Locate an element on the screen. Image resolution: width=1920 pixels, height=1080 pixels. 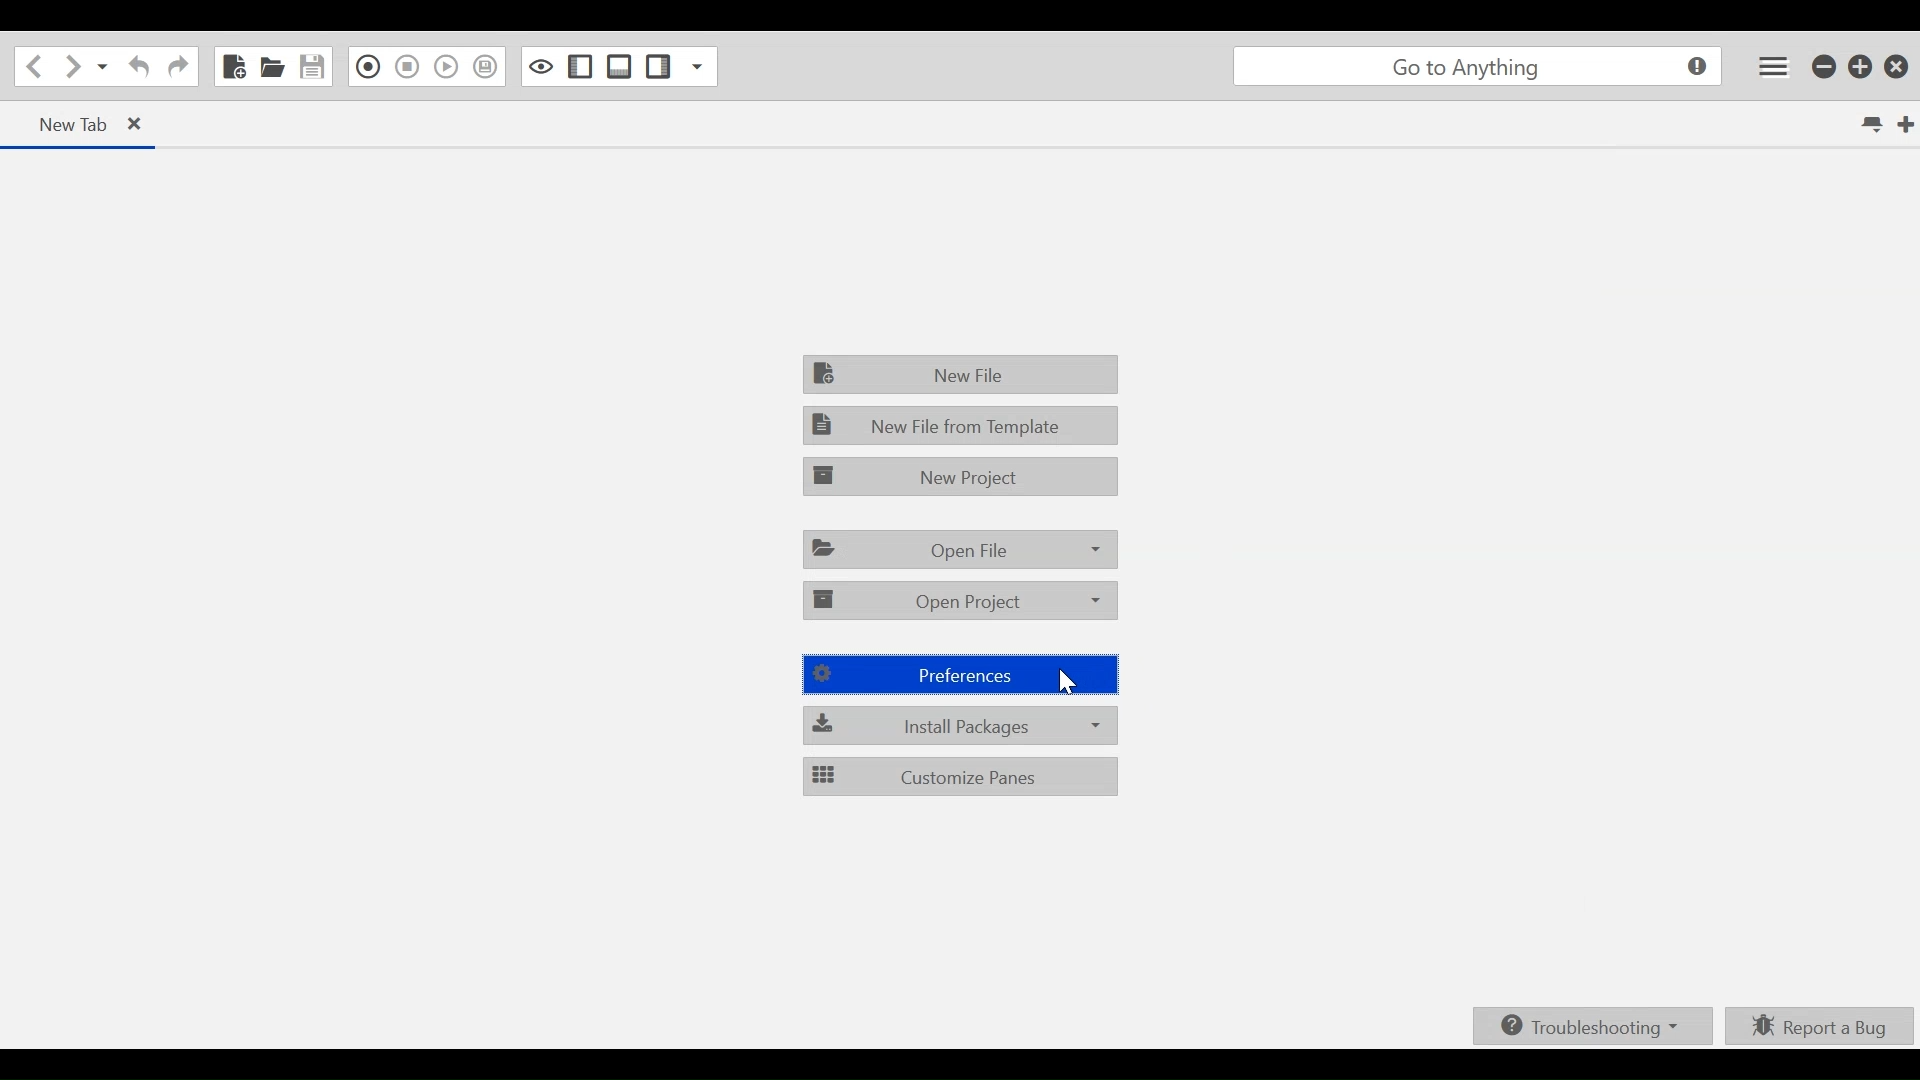
close is located at coordinates (1900, 66).